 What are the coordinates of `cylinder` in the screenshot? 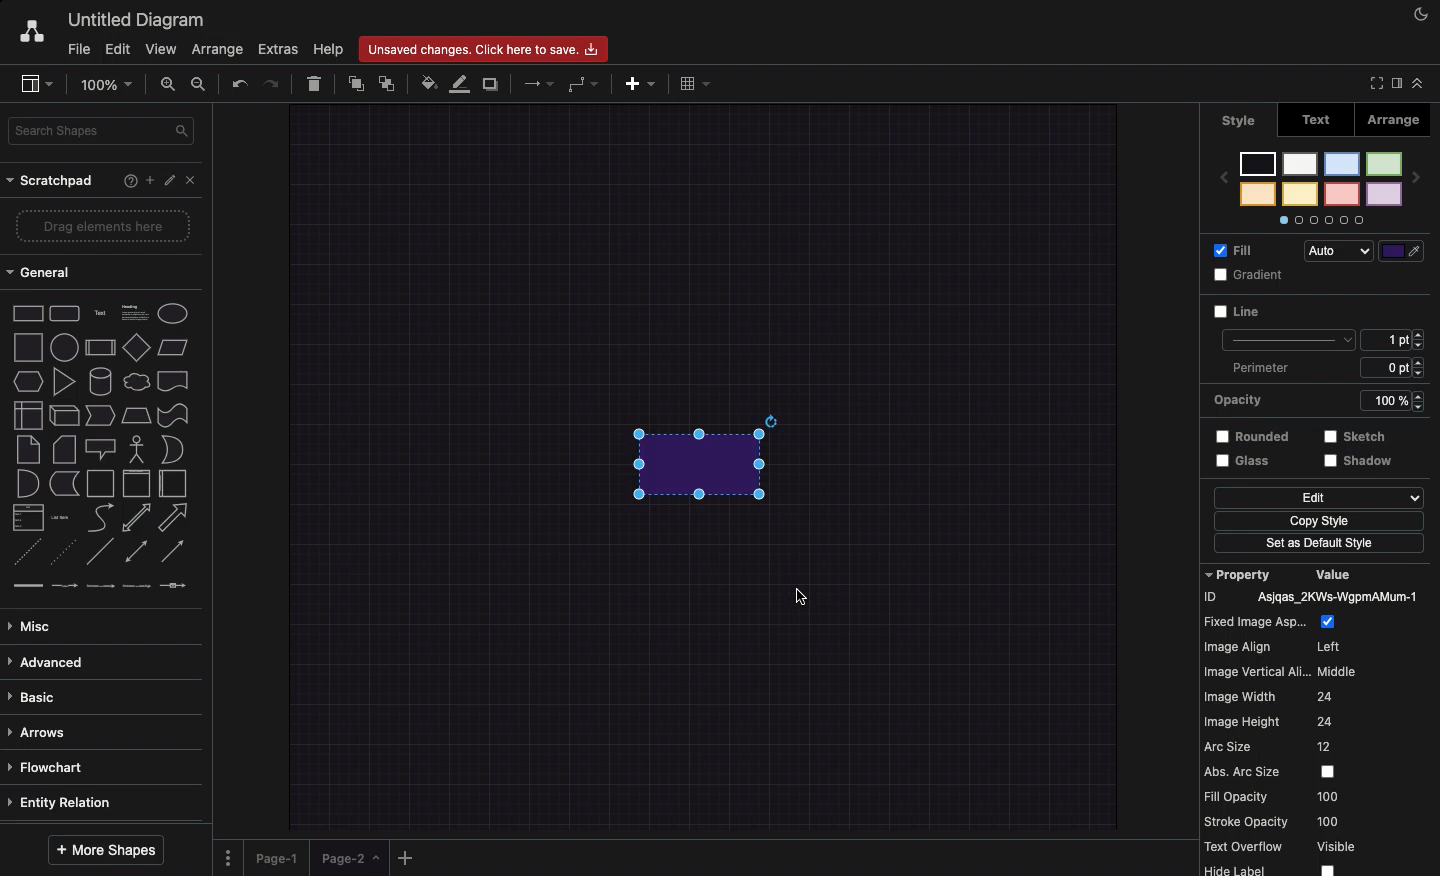 It's located at (100, 380).